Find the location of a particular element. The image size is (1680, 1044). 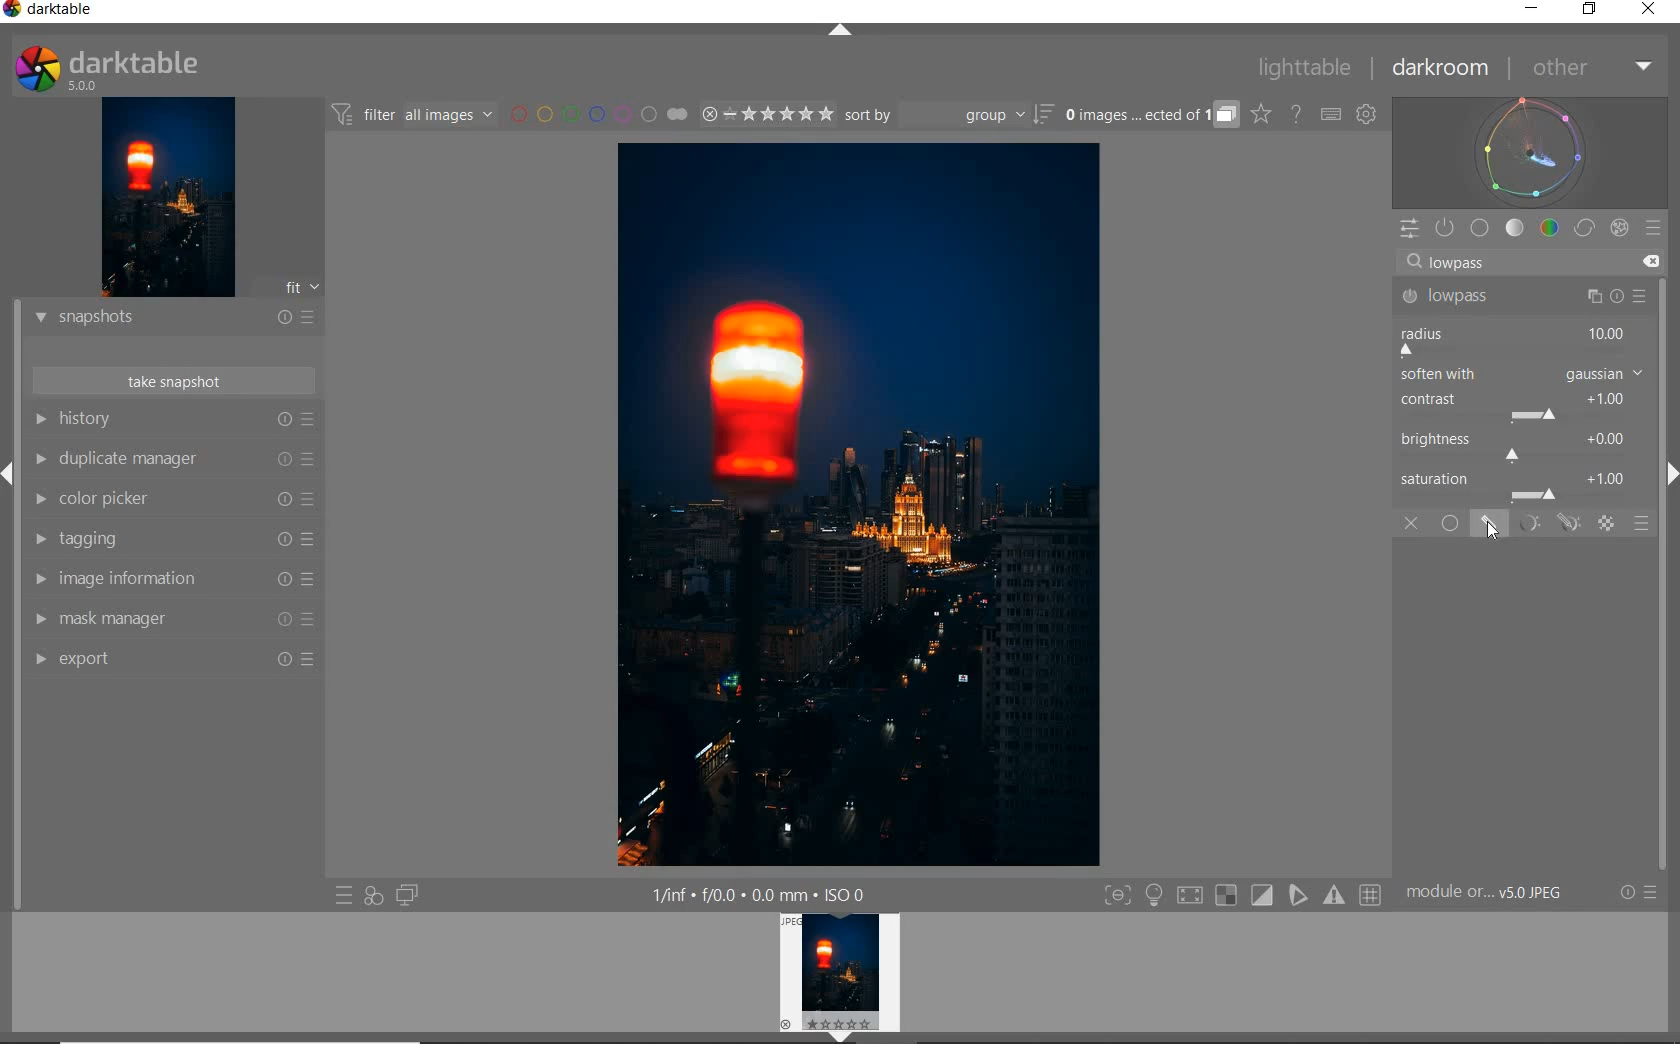

CORRECT is located at coordinates (1584, 228).